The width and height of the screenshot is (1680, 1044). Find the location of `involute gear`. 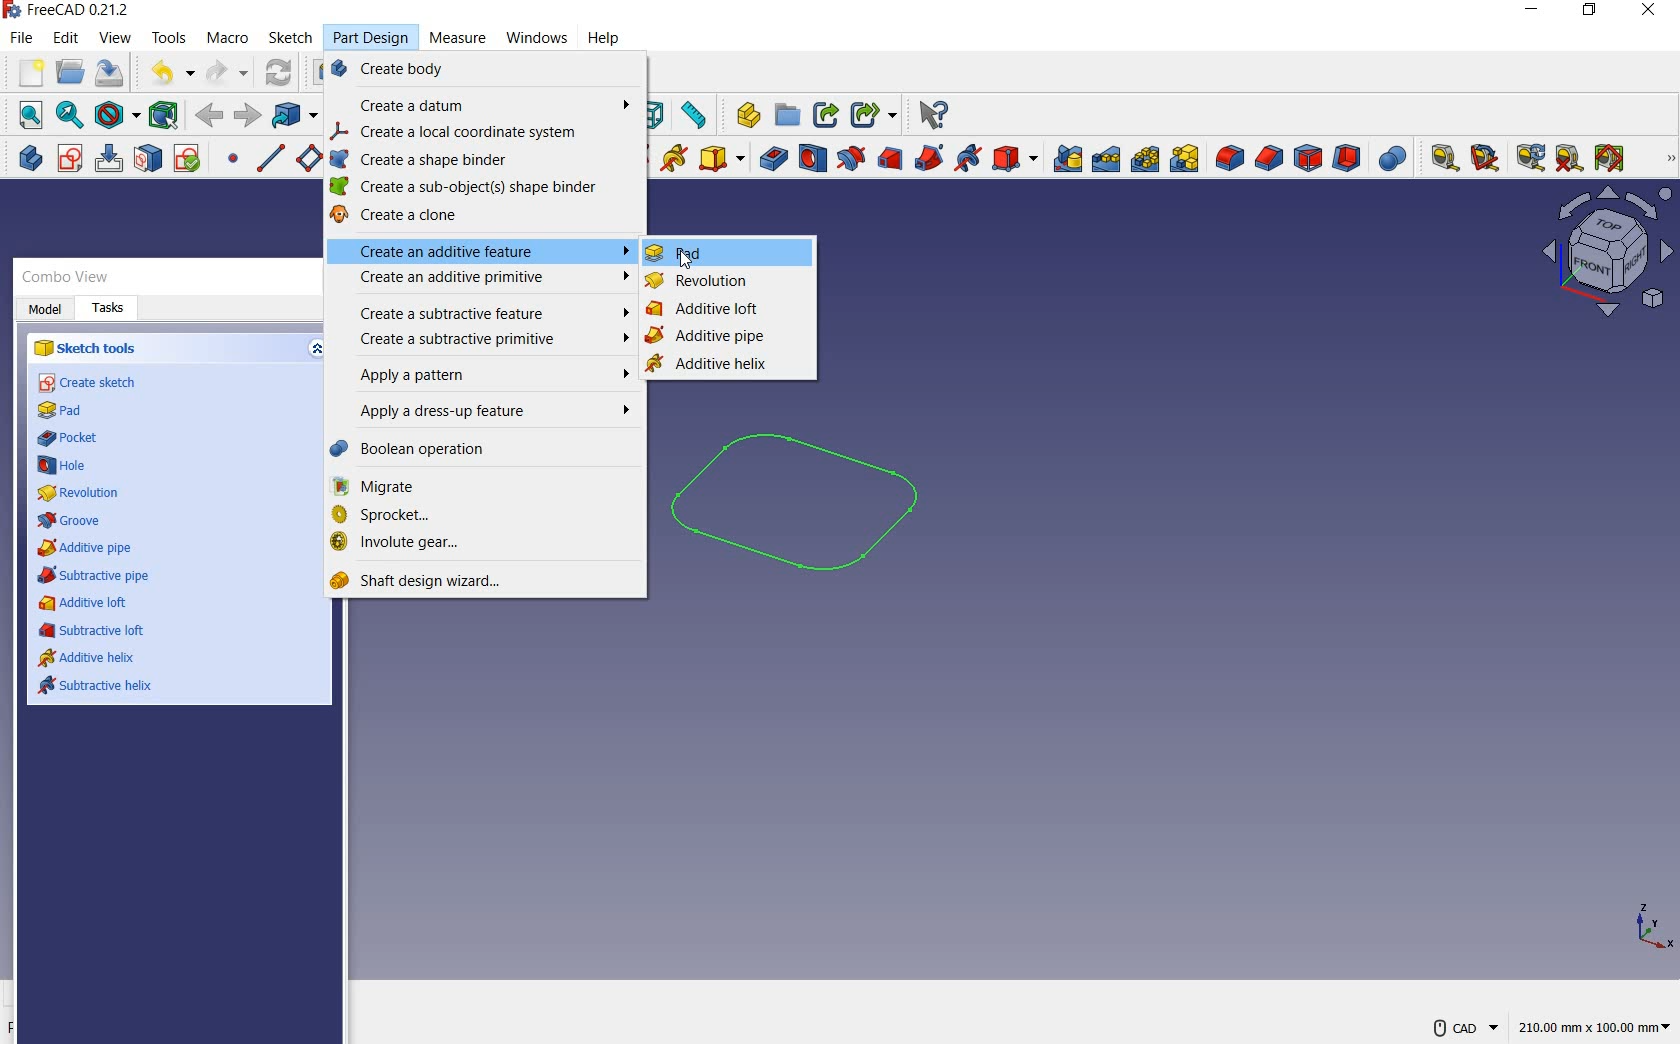

involute gear is located at coordinates (479, 544).